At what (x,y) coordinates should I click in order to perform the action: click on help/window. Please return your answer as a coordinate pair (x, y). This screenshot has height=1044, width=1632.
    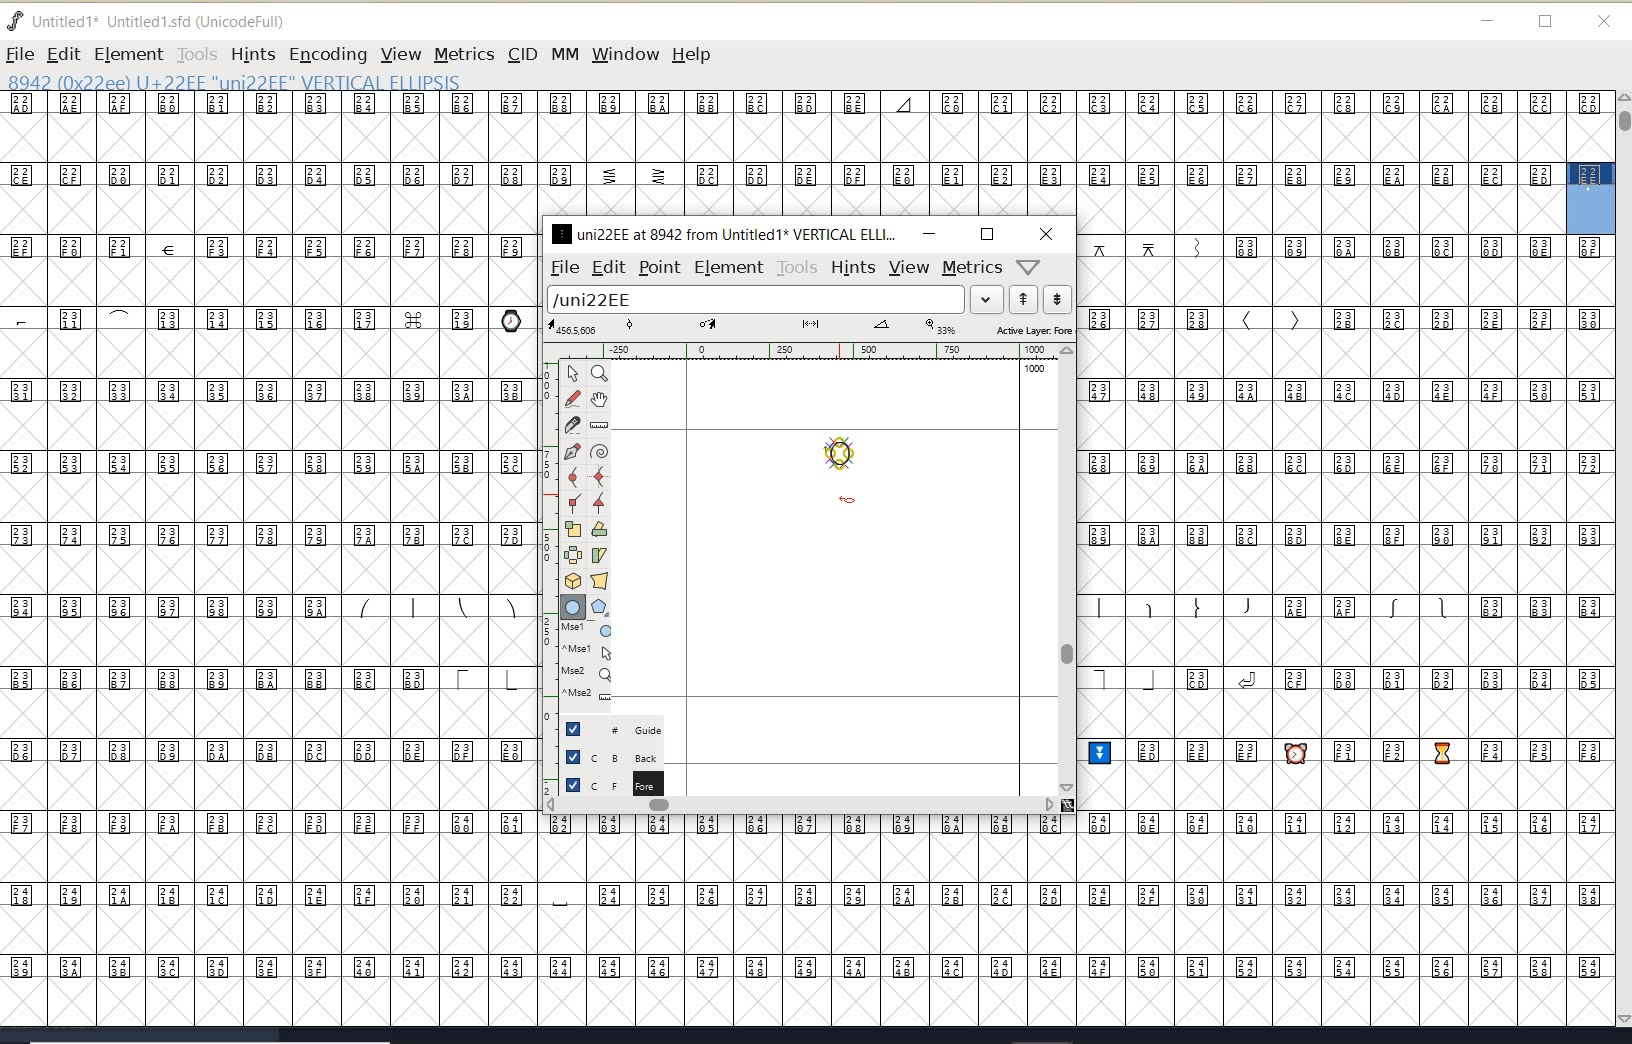
    Looking at the image, I should click on (1029, 265).